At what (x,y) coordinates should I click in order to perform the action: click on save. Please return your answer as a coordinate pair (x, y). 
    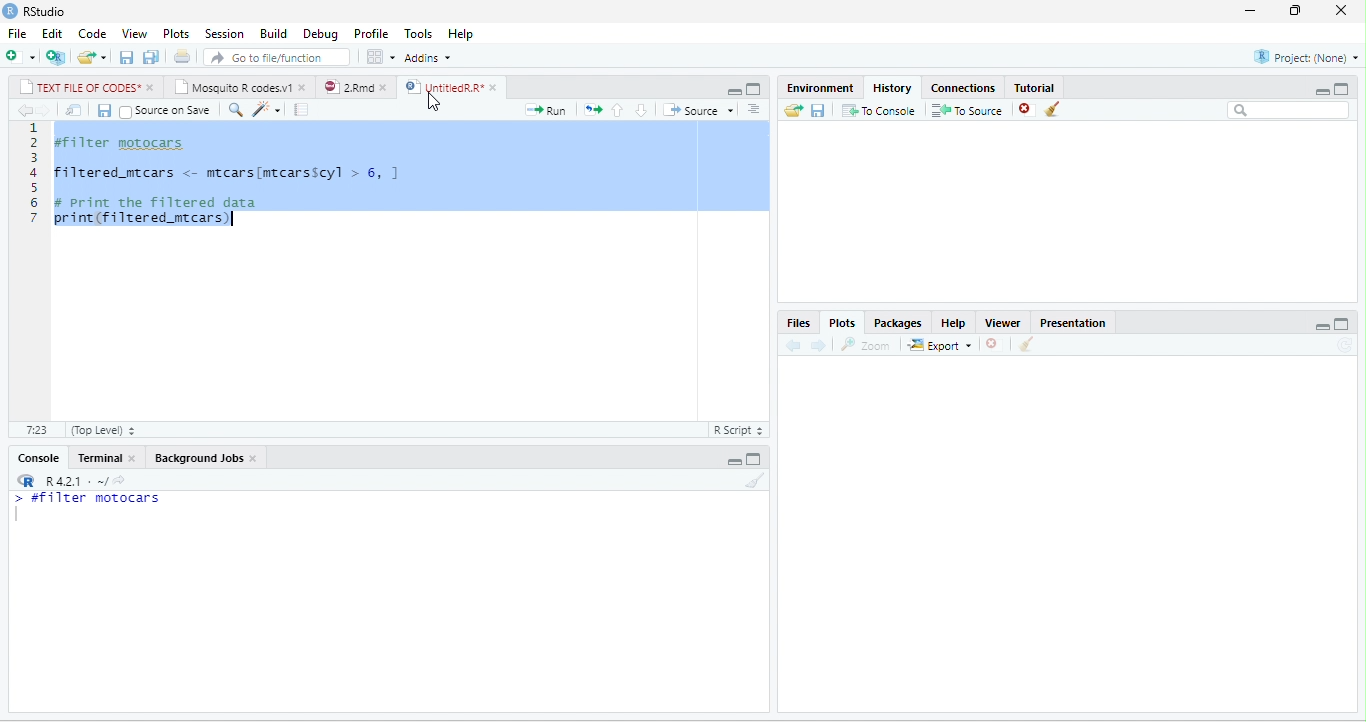
    Looking at the image, I should click on (817, 111).